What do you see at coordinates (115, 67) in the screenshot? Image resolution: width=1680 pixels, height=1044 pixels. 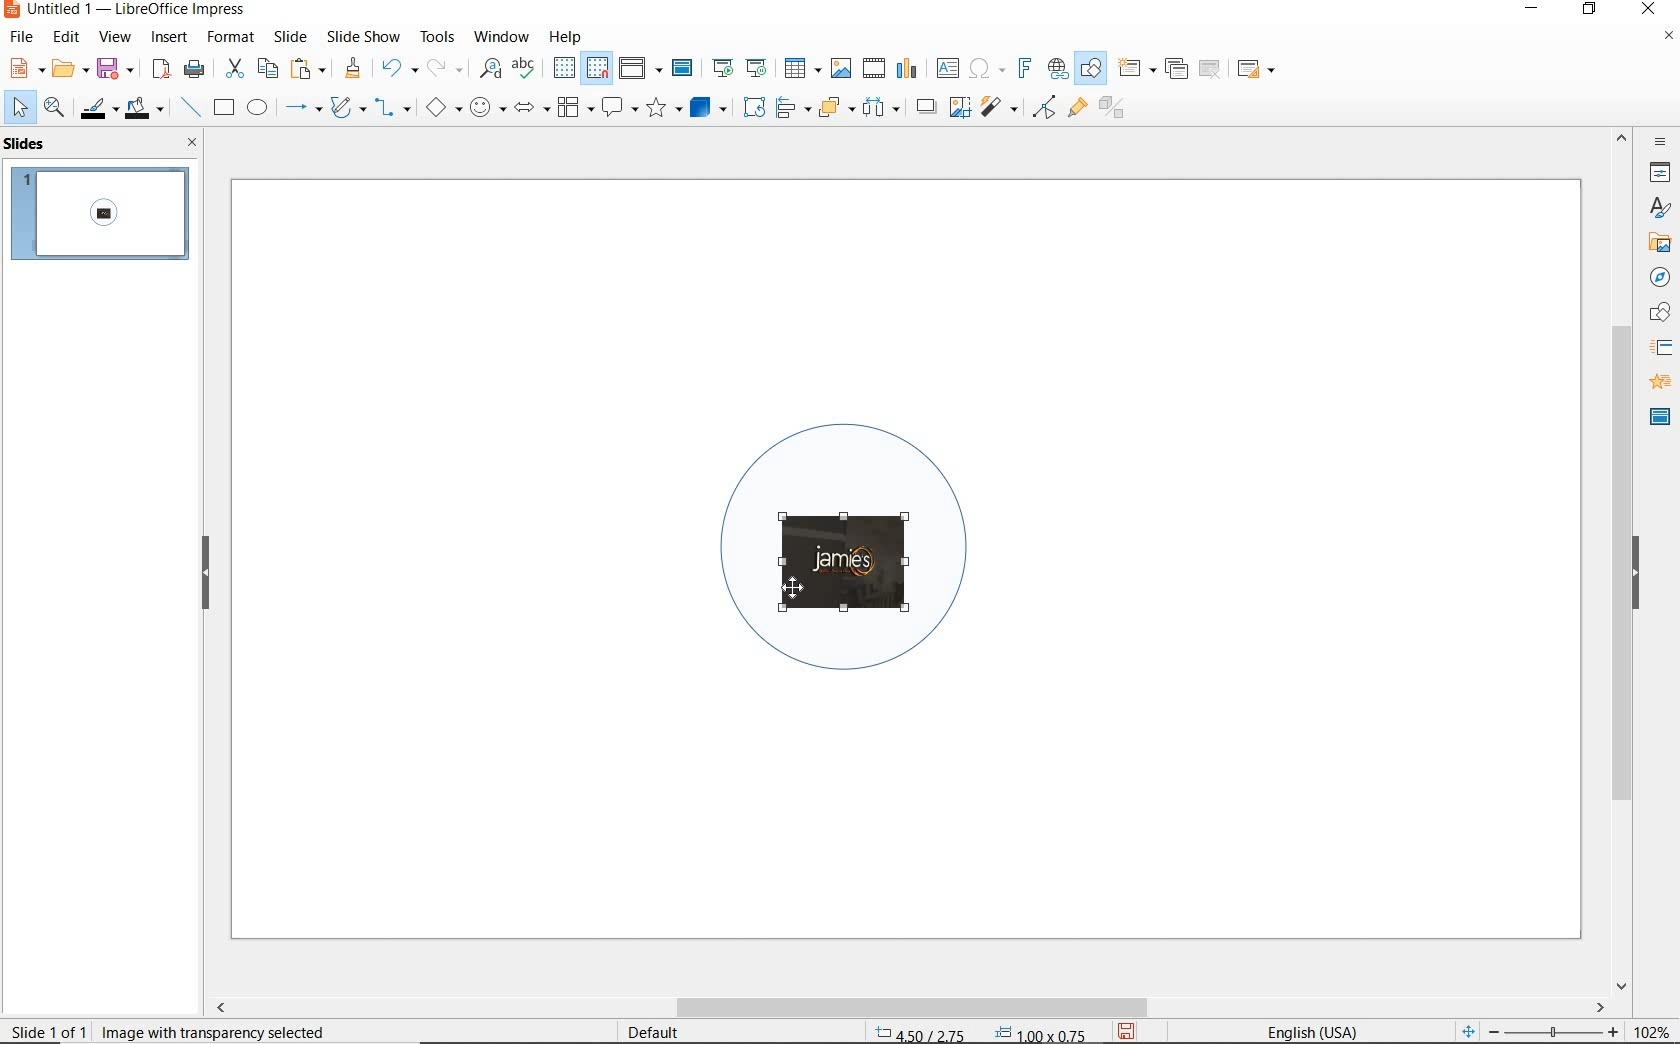 I see `save` at bounding box center [115, 67].